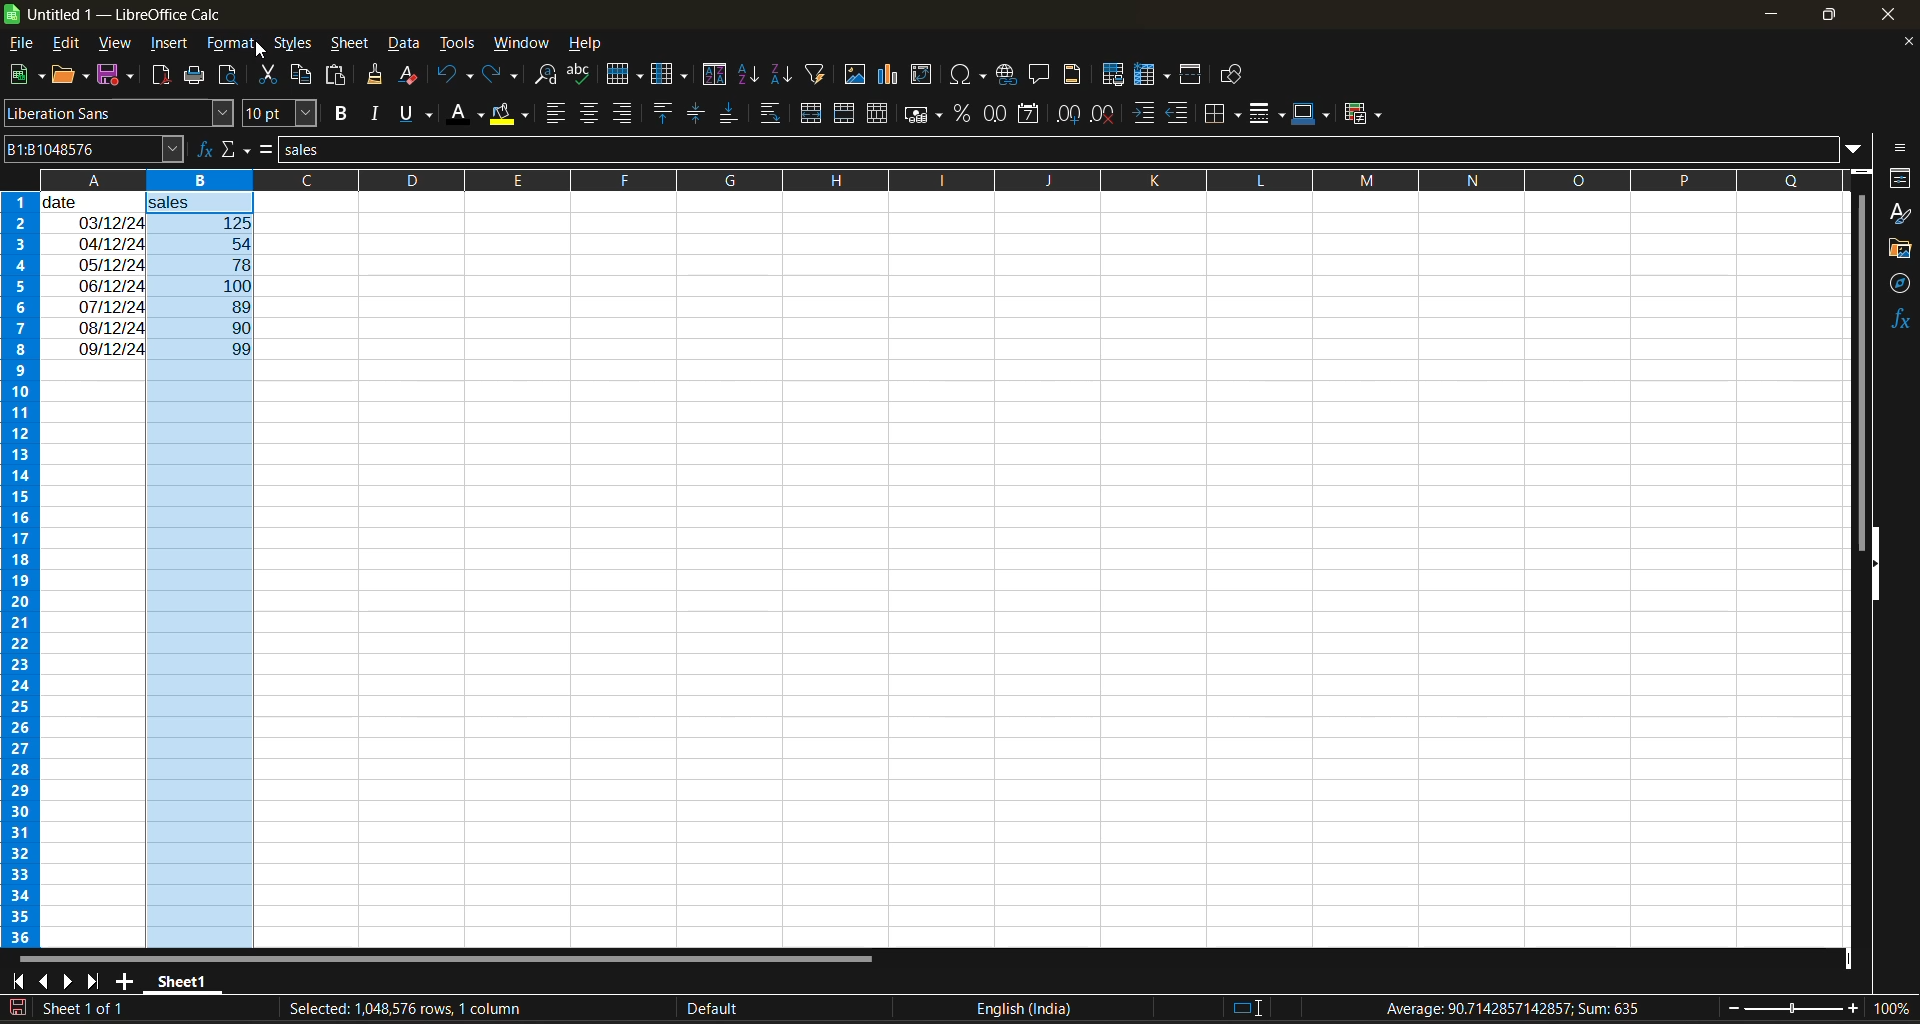  What do you see at coordinates (17, 982) in the screenshot?
I see `scroll to first sheet` at bounding box center [17, 982].